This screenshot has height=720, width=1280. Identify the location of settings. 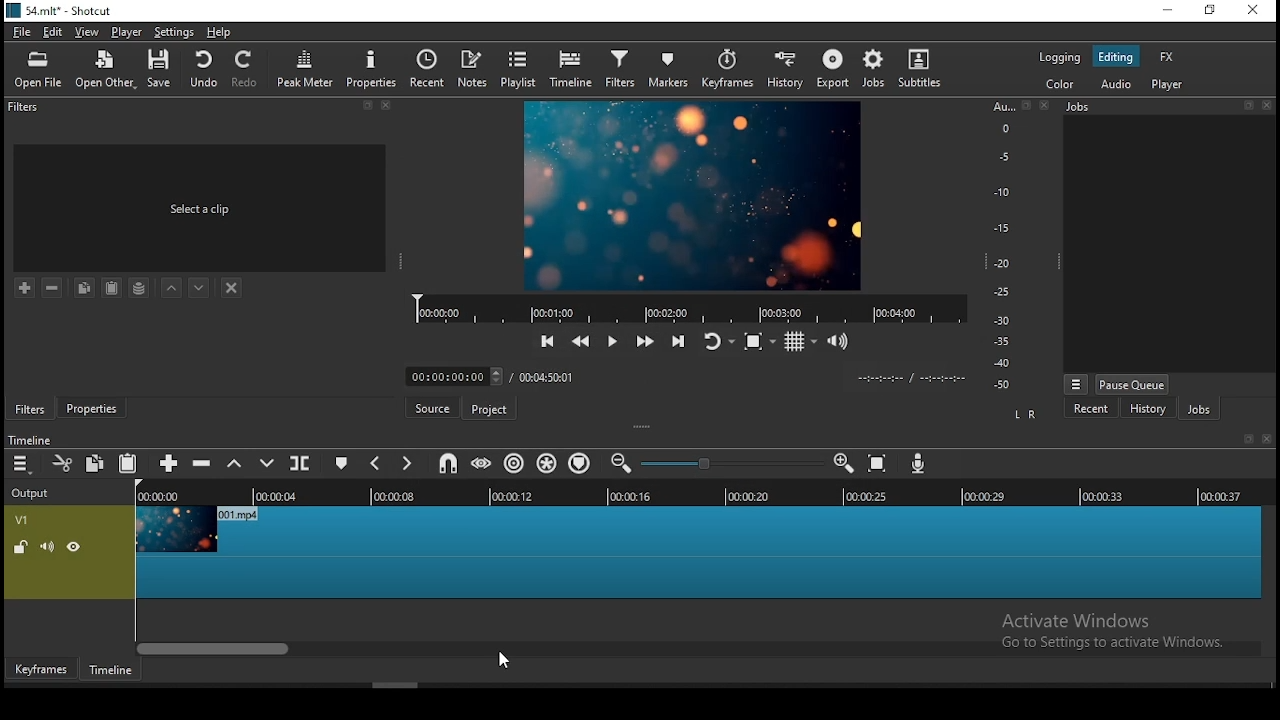
(171, 32).